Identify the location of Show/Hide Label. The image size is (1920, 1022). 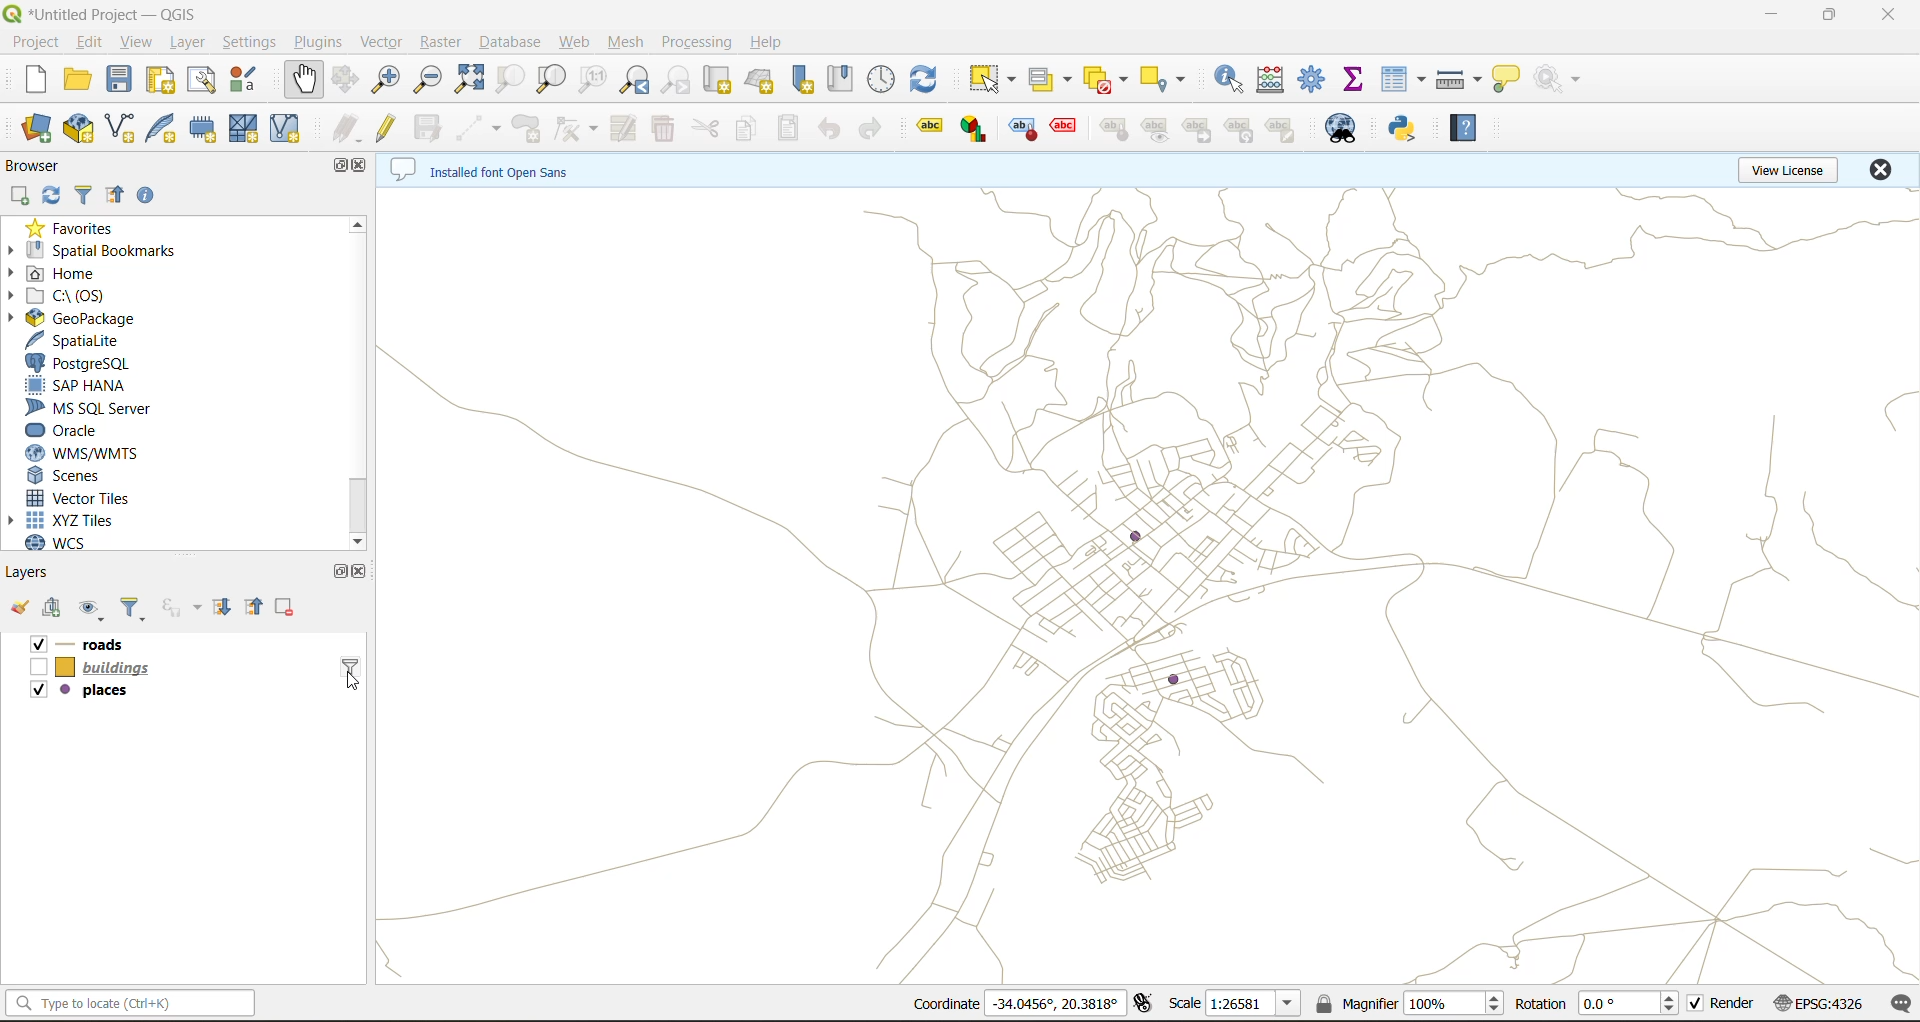
(1152, 129).